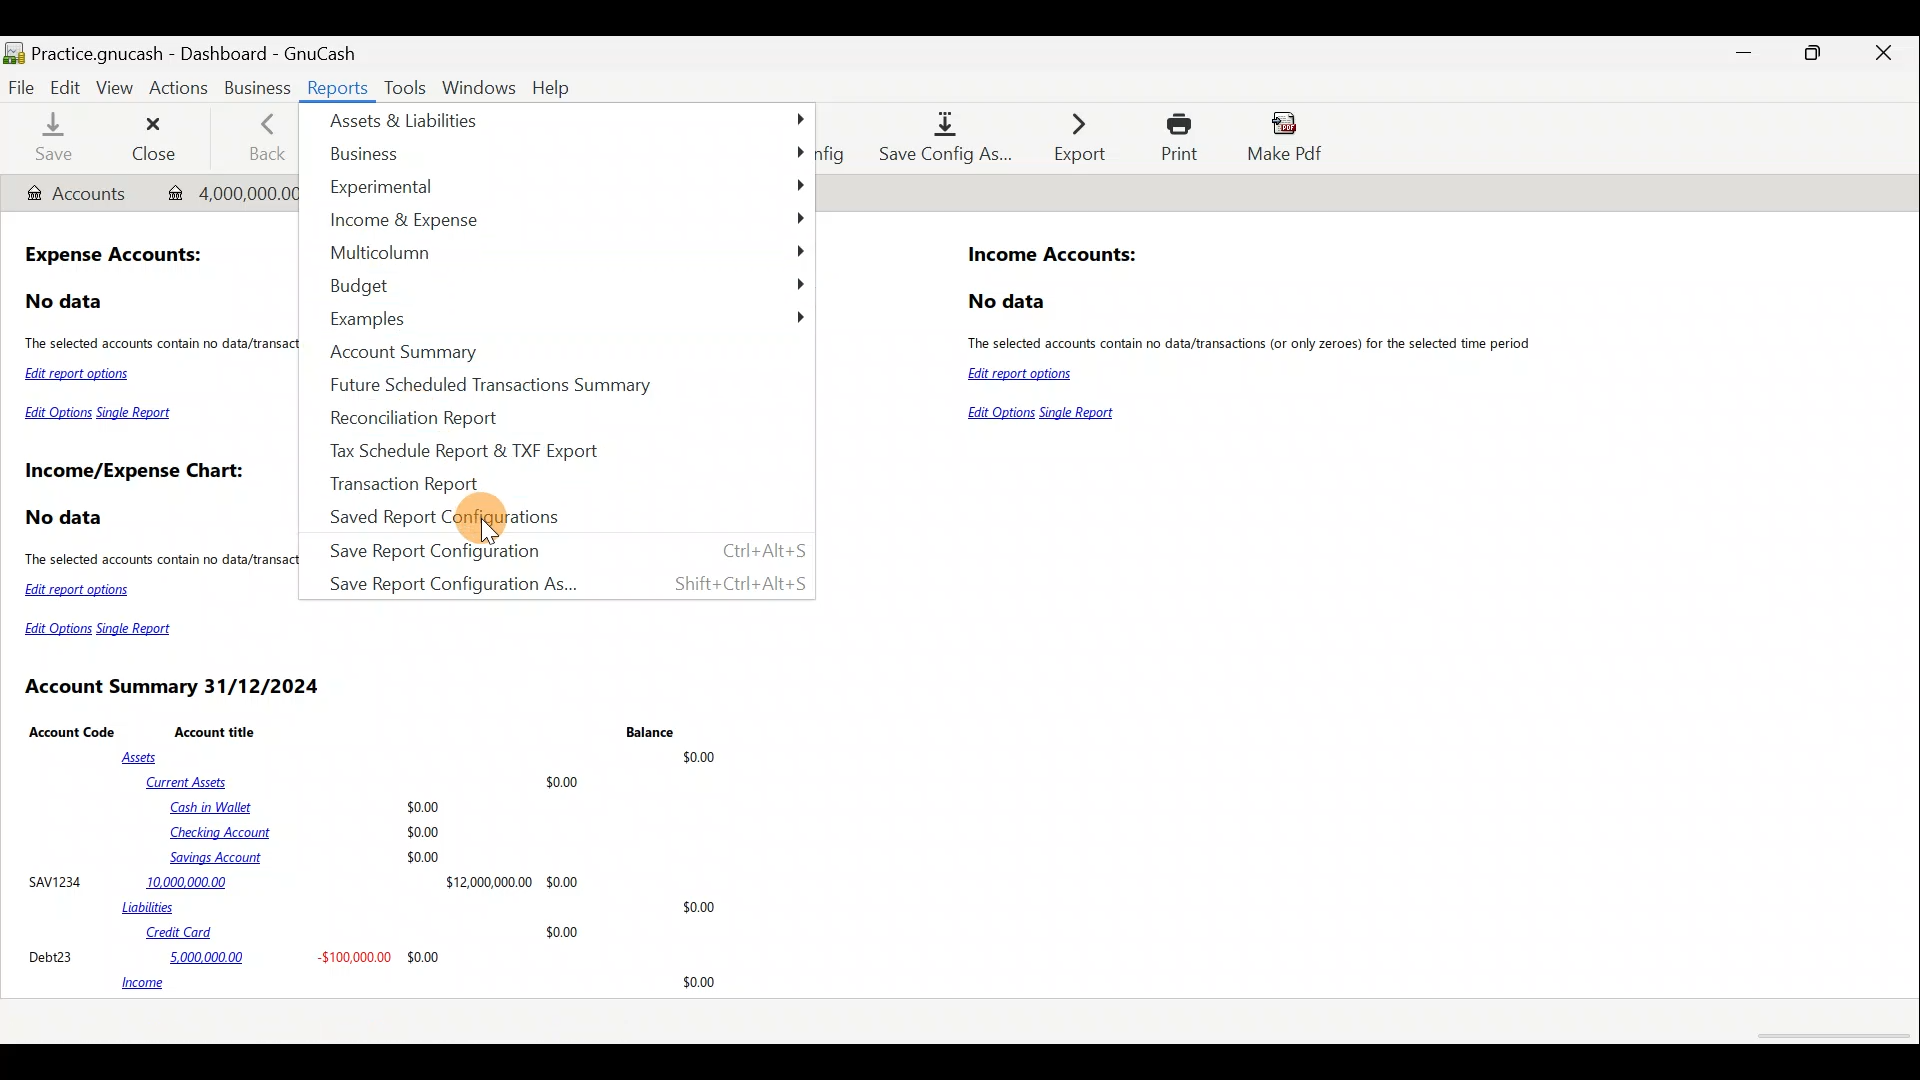 This screenshot has width=1920, height=1080. Describe the element at coordinates (418, 984) in the screenshot. I see `income 30.00` at that location.